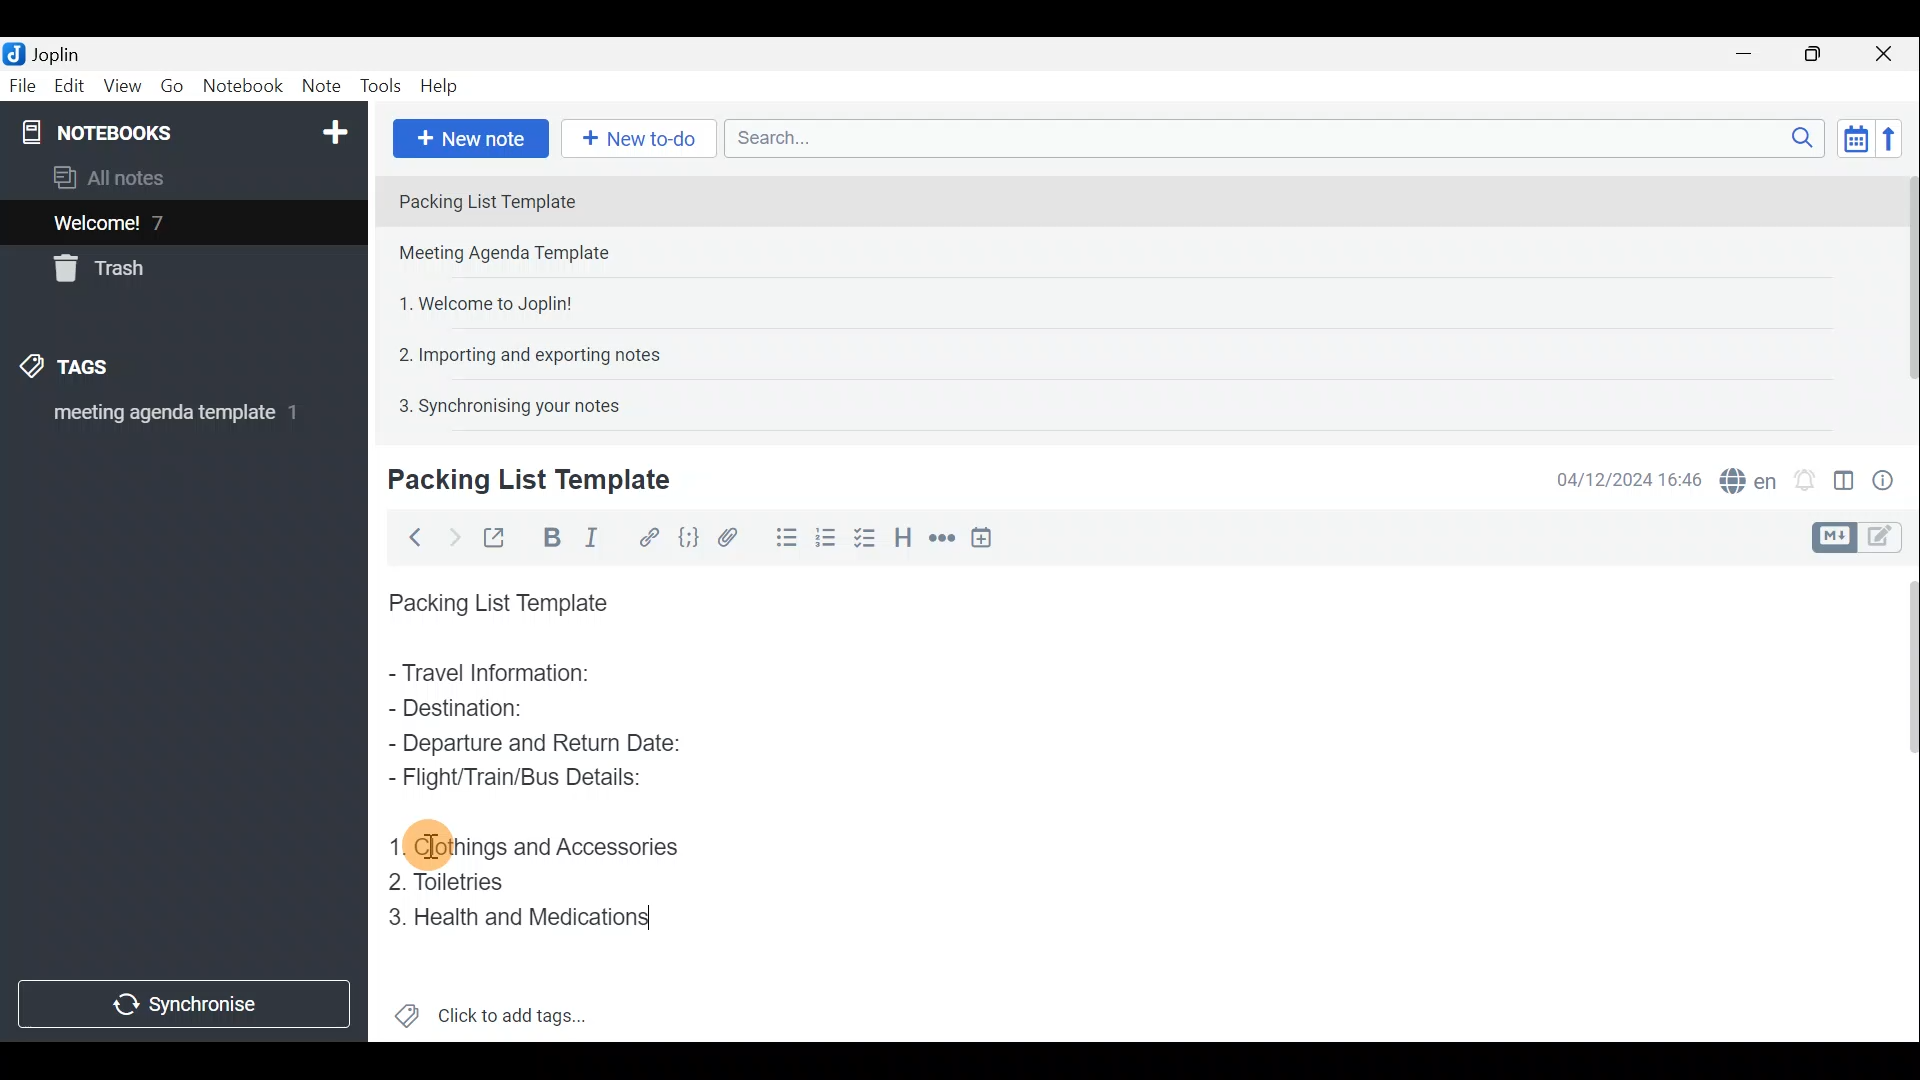 This screenshot has width=1920, height=1080. I want to click on Edit, so click(65, 87).